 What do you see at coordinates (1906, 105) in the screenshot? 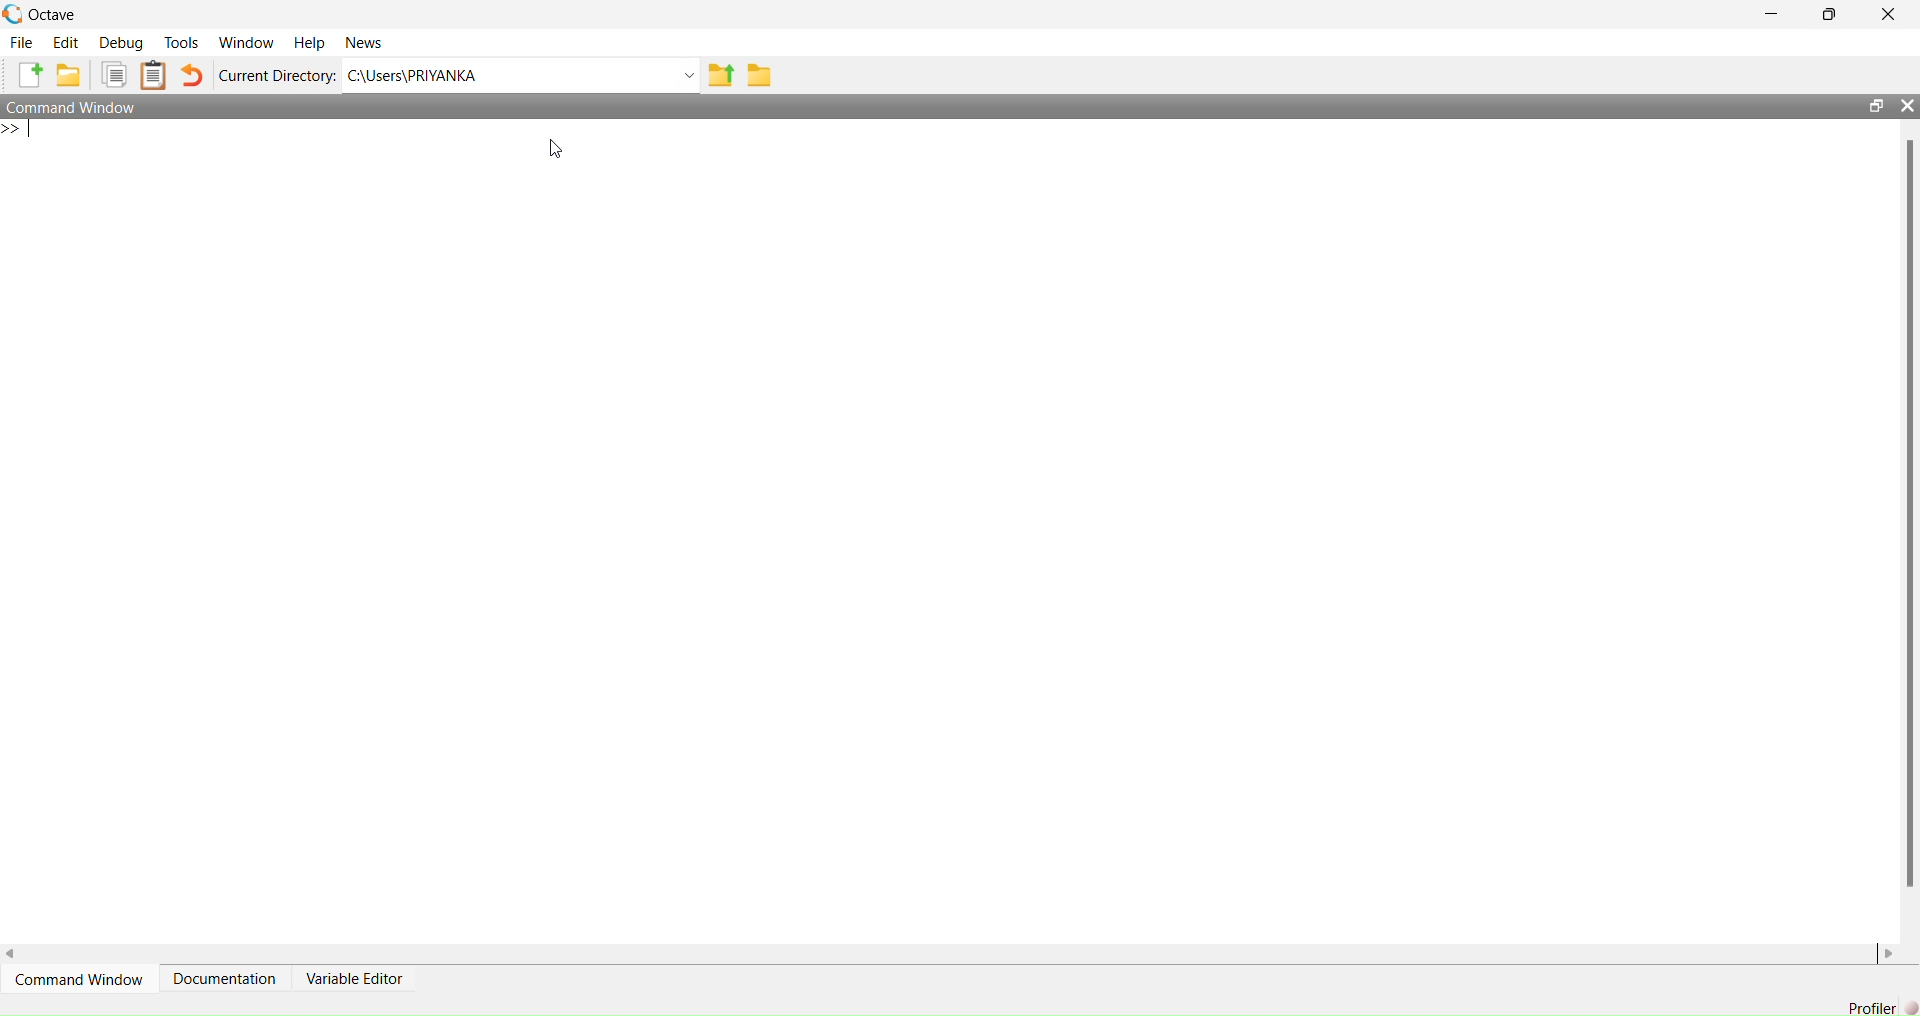
I see `close` at bounding box center [1906, 105].